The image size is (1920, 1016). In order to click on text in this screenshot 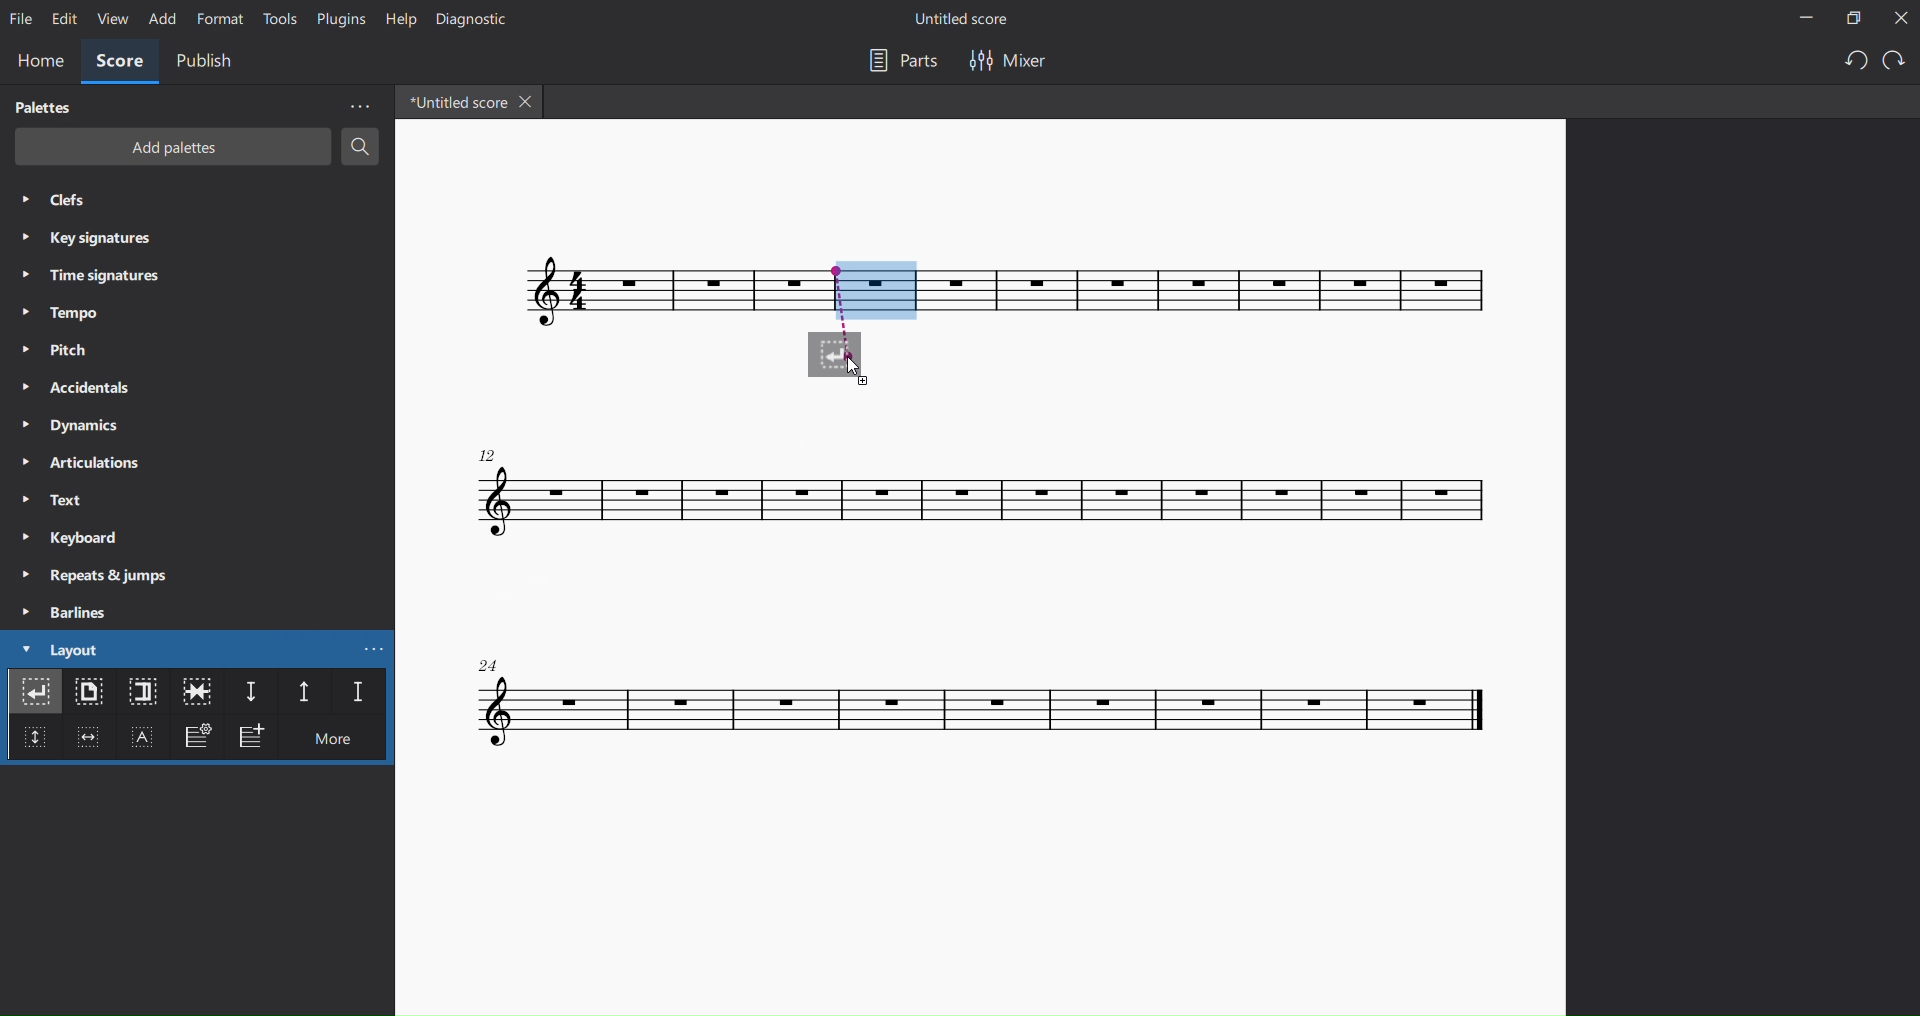, I will do `click(51, 501)`.